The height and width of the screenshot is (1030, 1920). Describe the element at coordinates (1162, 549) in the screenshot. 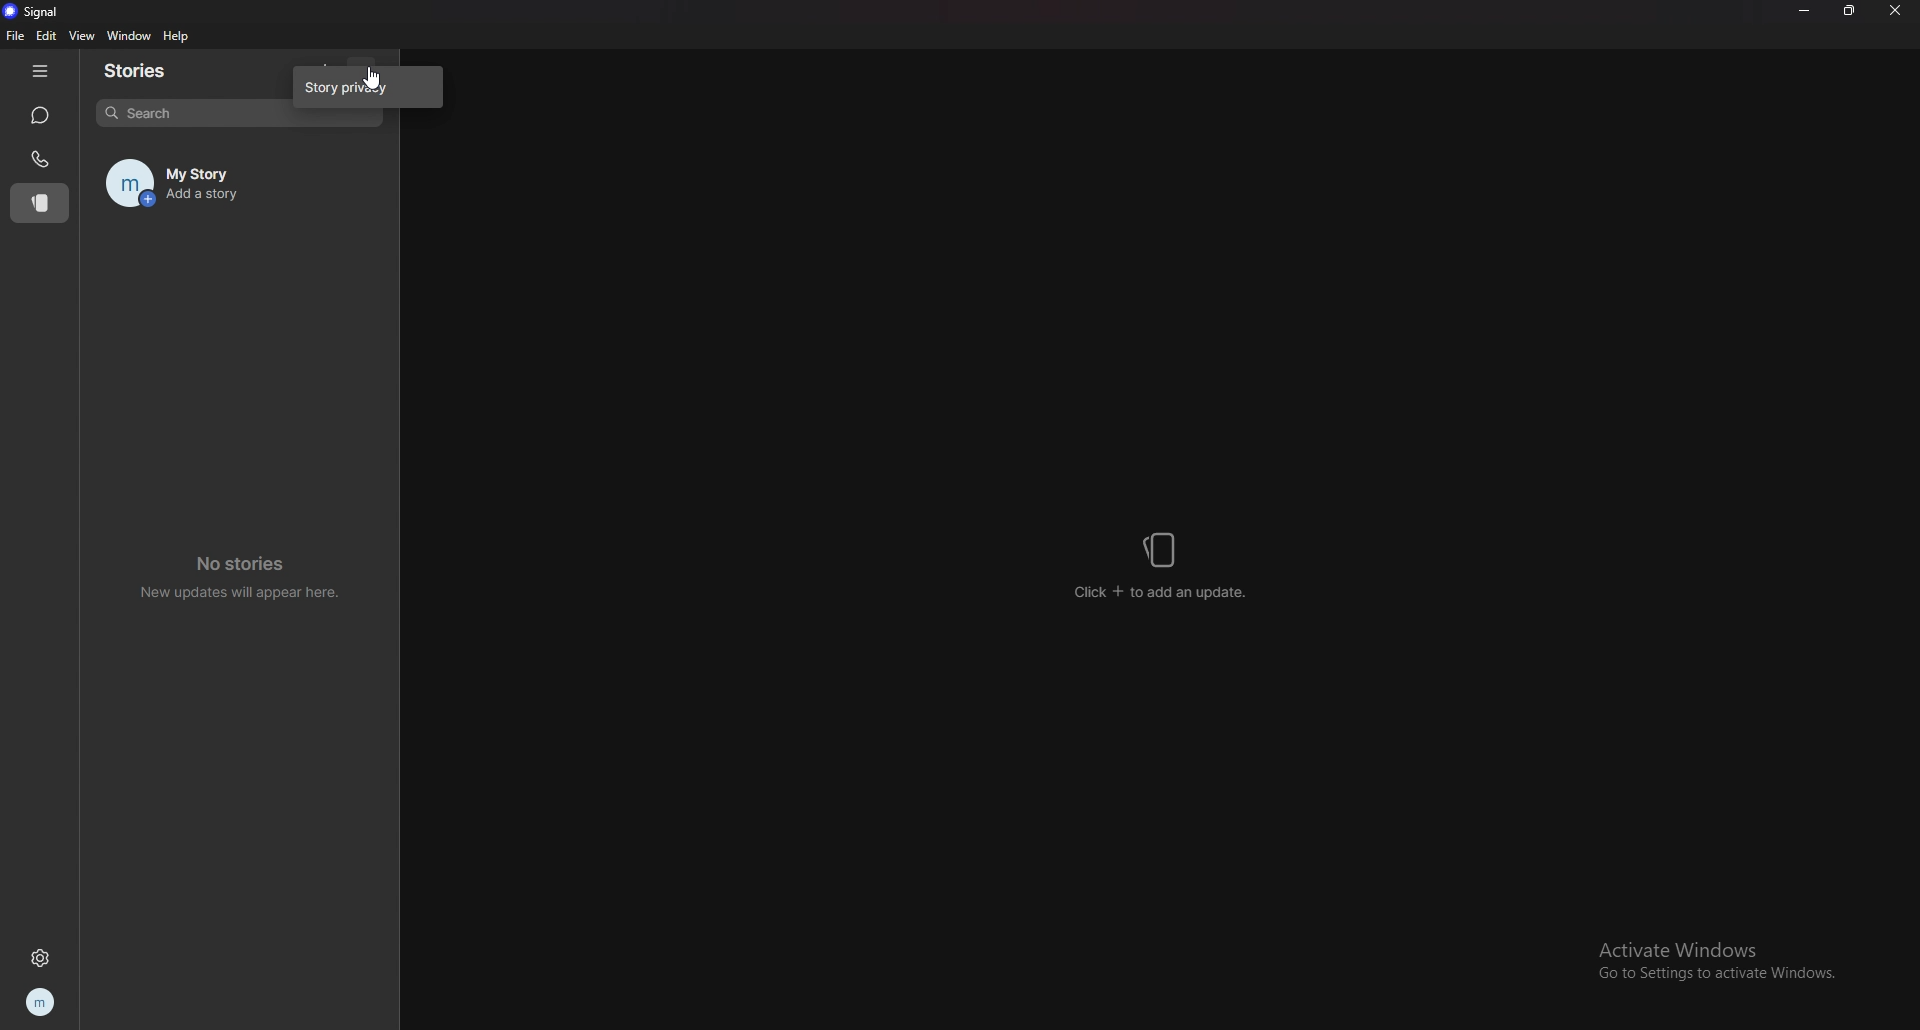

I see `stories` at that location.